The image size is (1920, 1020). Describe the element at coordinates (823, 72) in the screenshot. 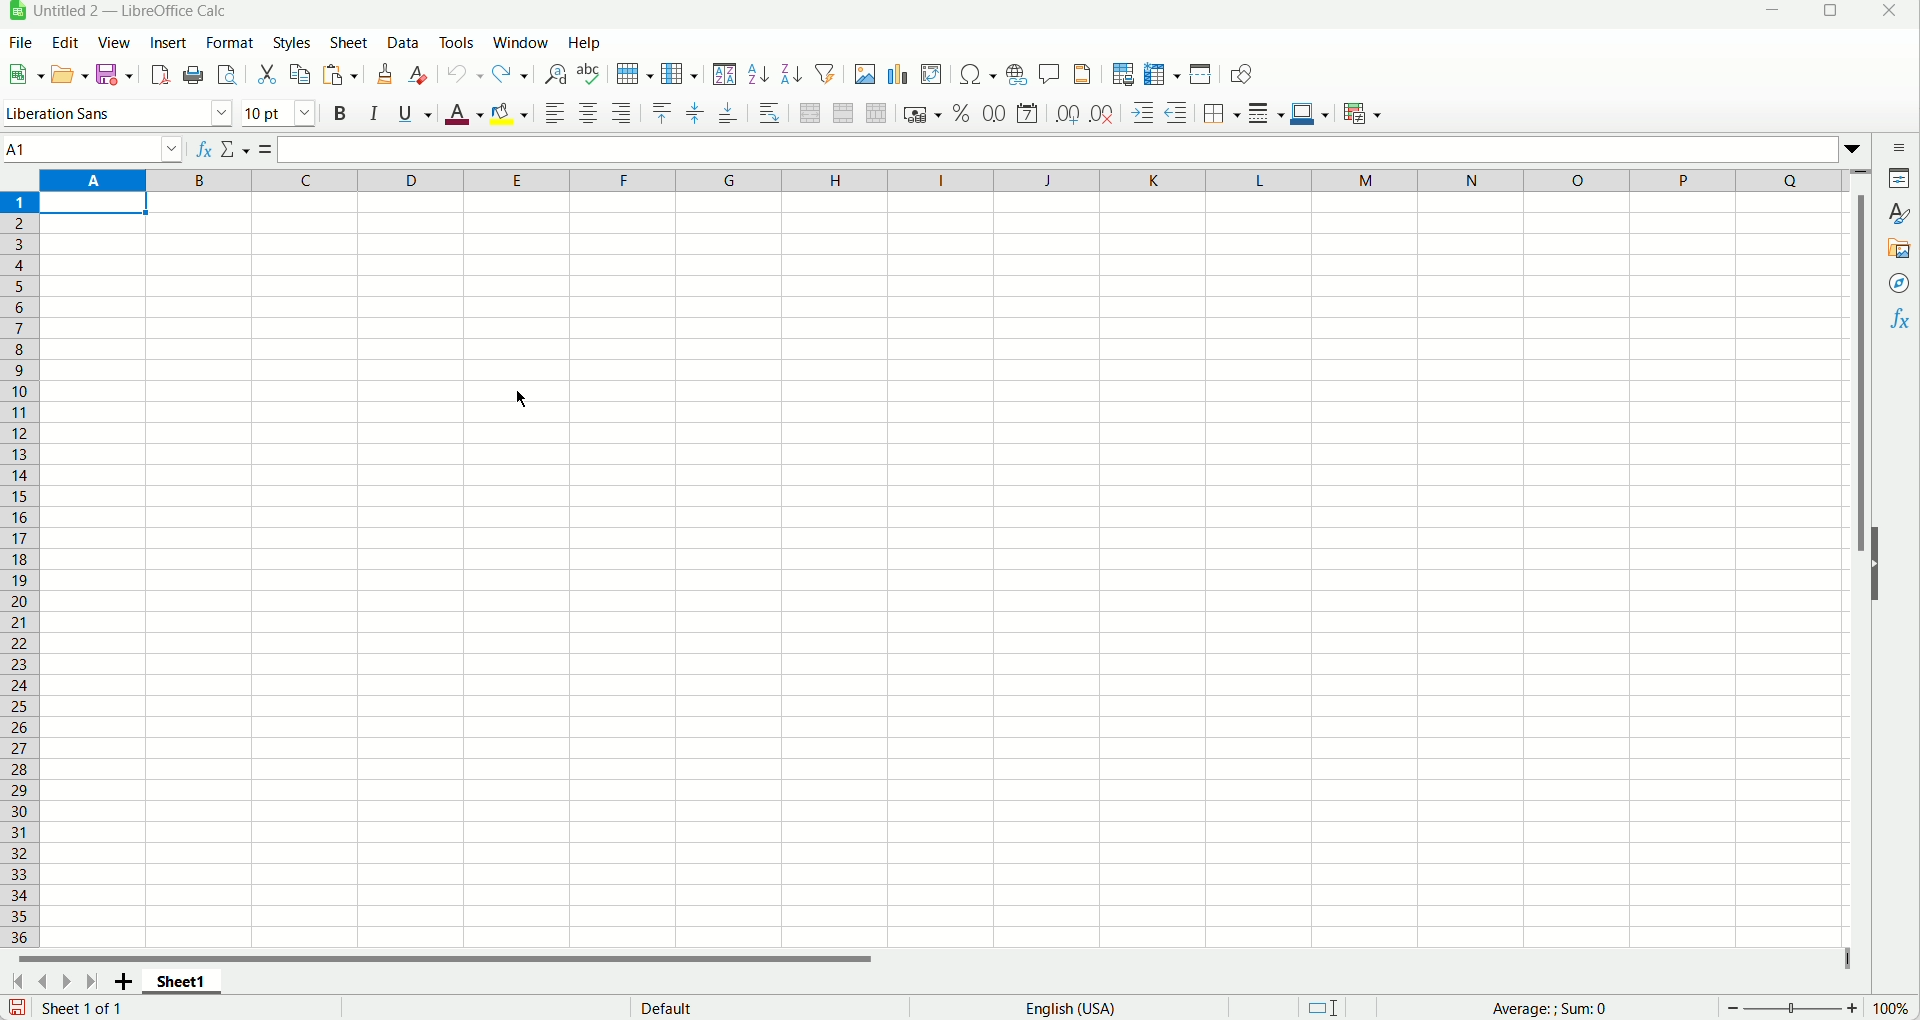

I see `Autofilter` at that location.